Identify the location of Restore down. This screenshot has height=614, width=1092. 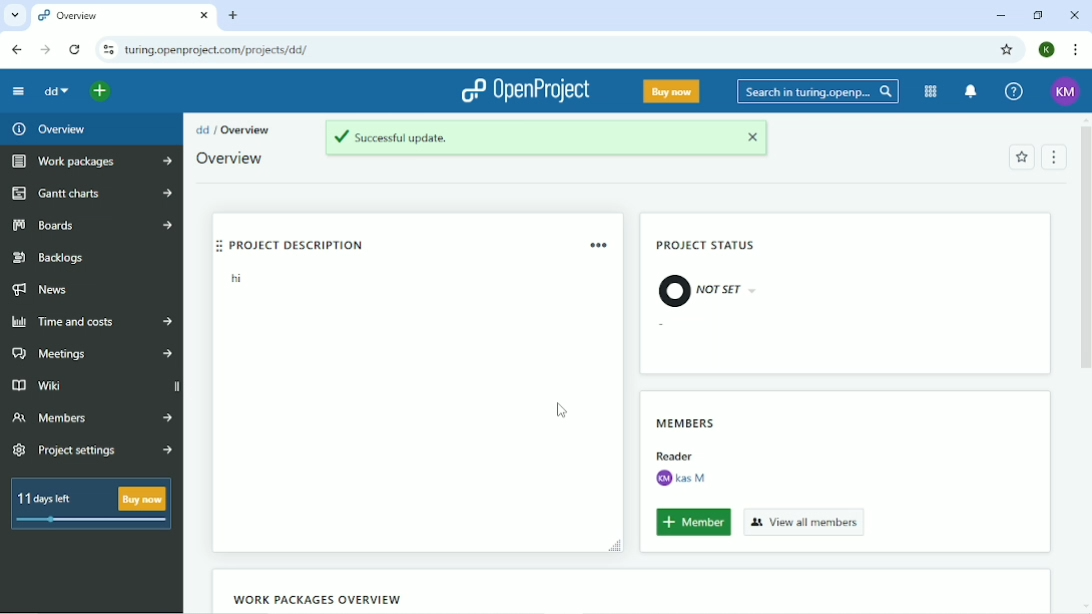
(1037, 15).